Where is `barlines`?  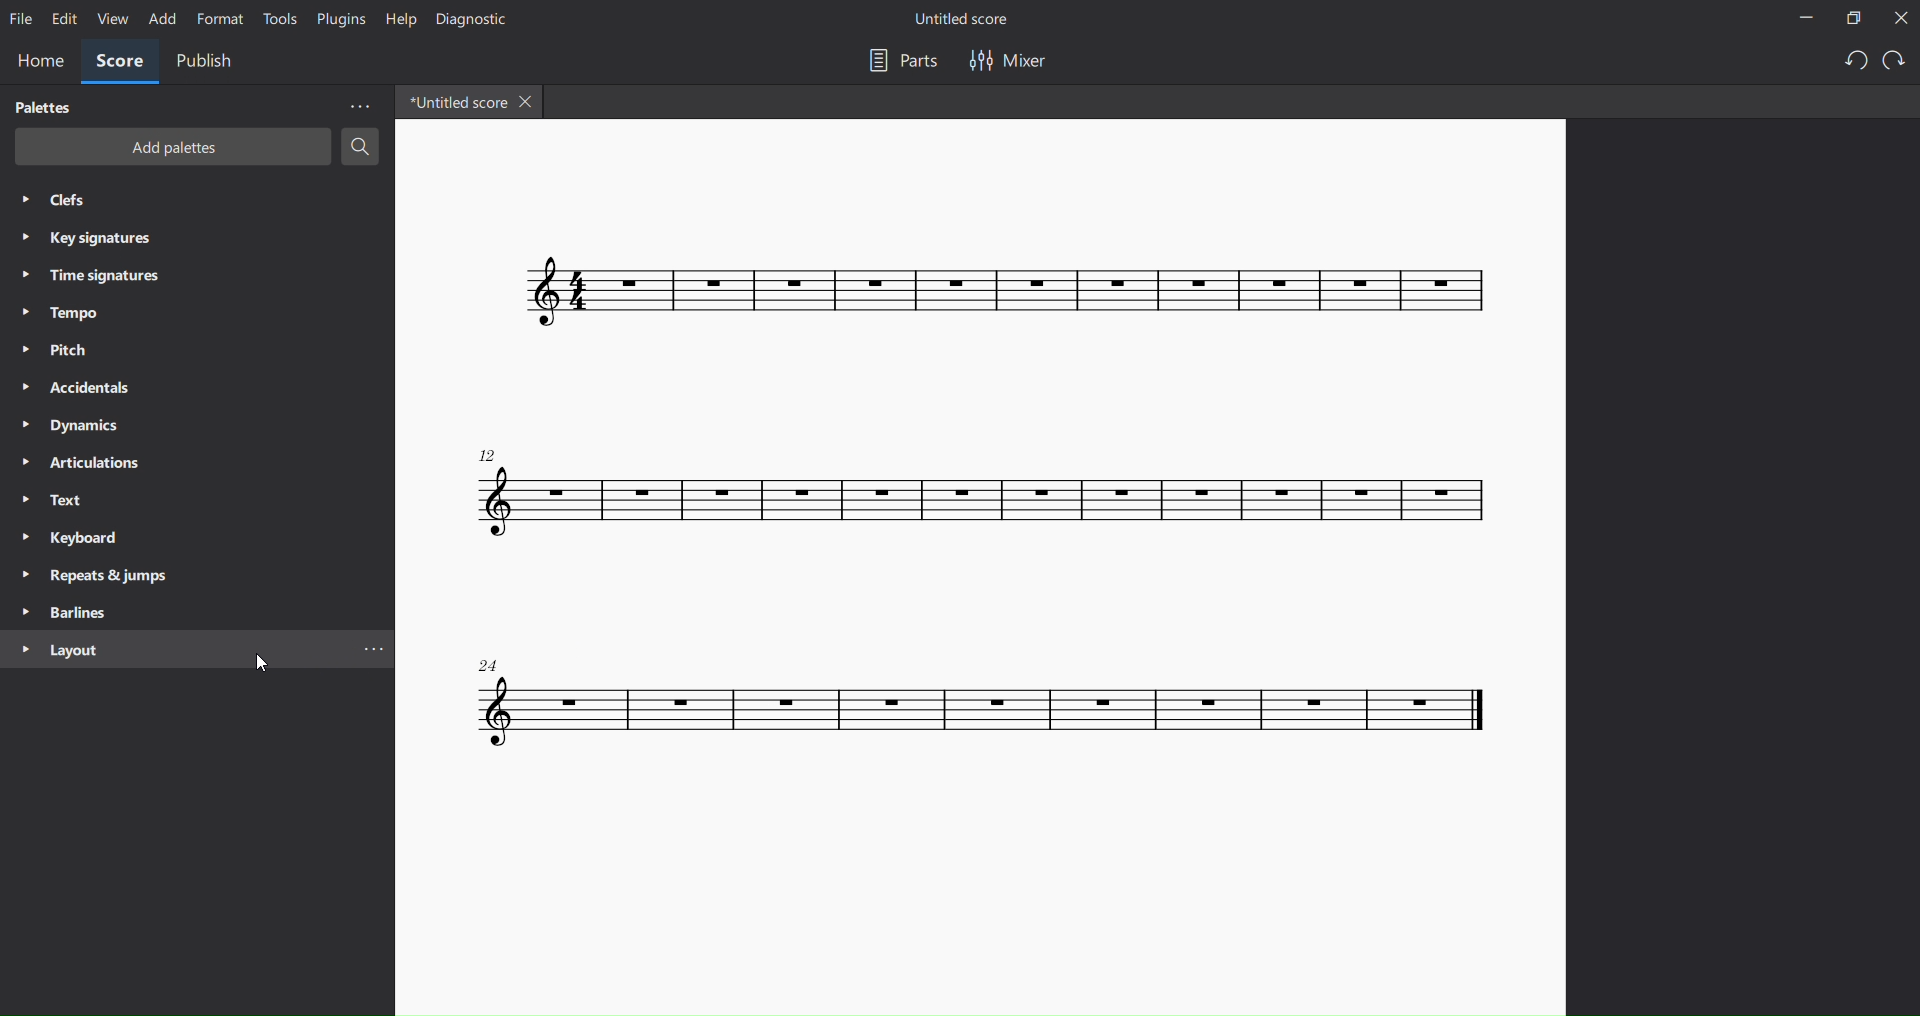 barlines is located at coordinates (67, 612).